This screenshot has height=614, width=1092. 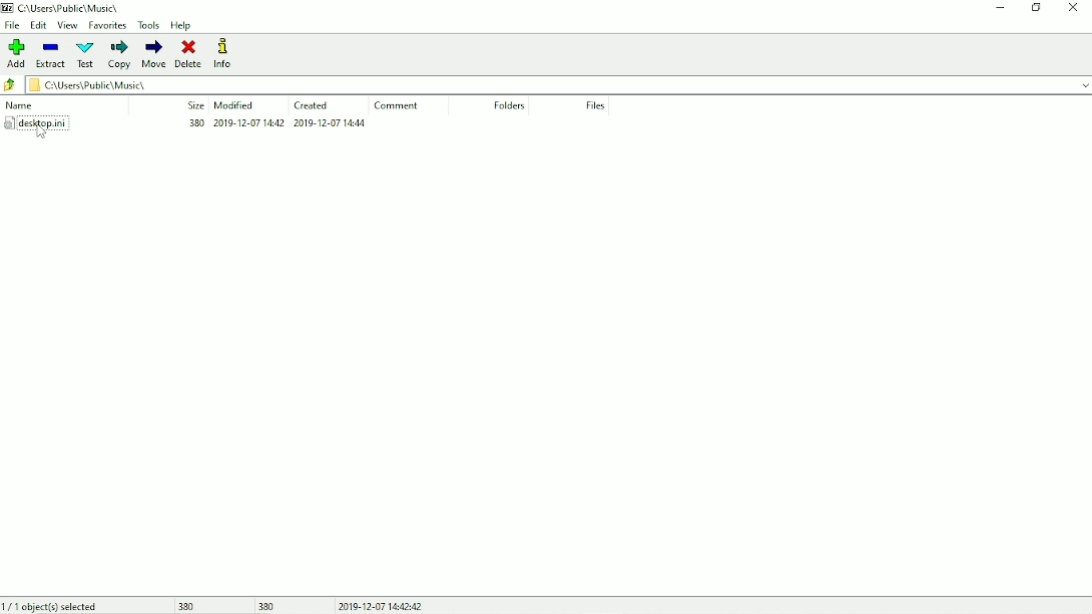 I want to click on Help, so click(x=183, y=26).